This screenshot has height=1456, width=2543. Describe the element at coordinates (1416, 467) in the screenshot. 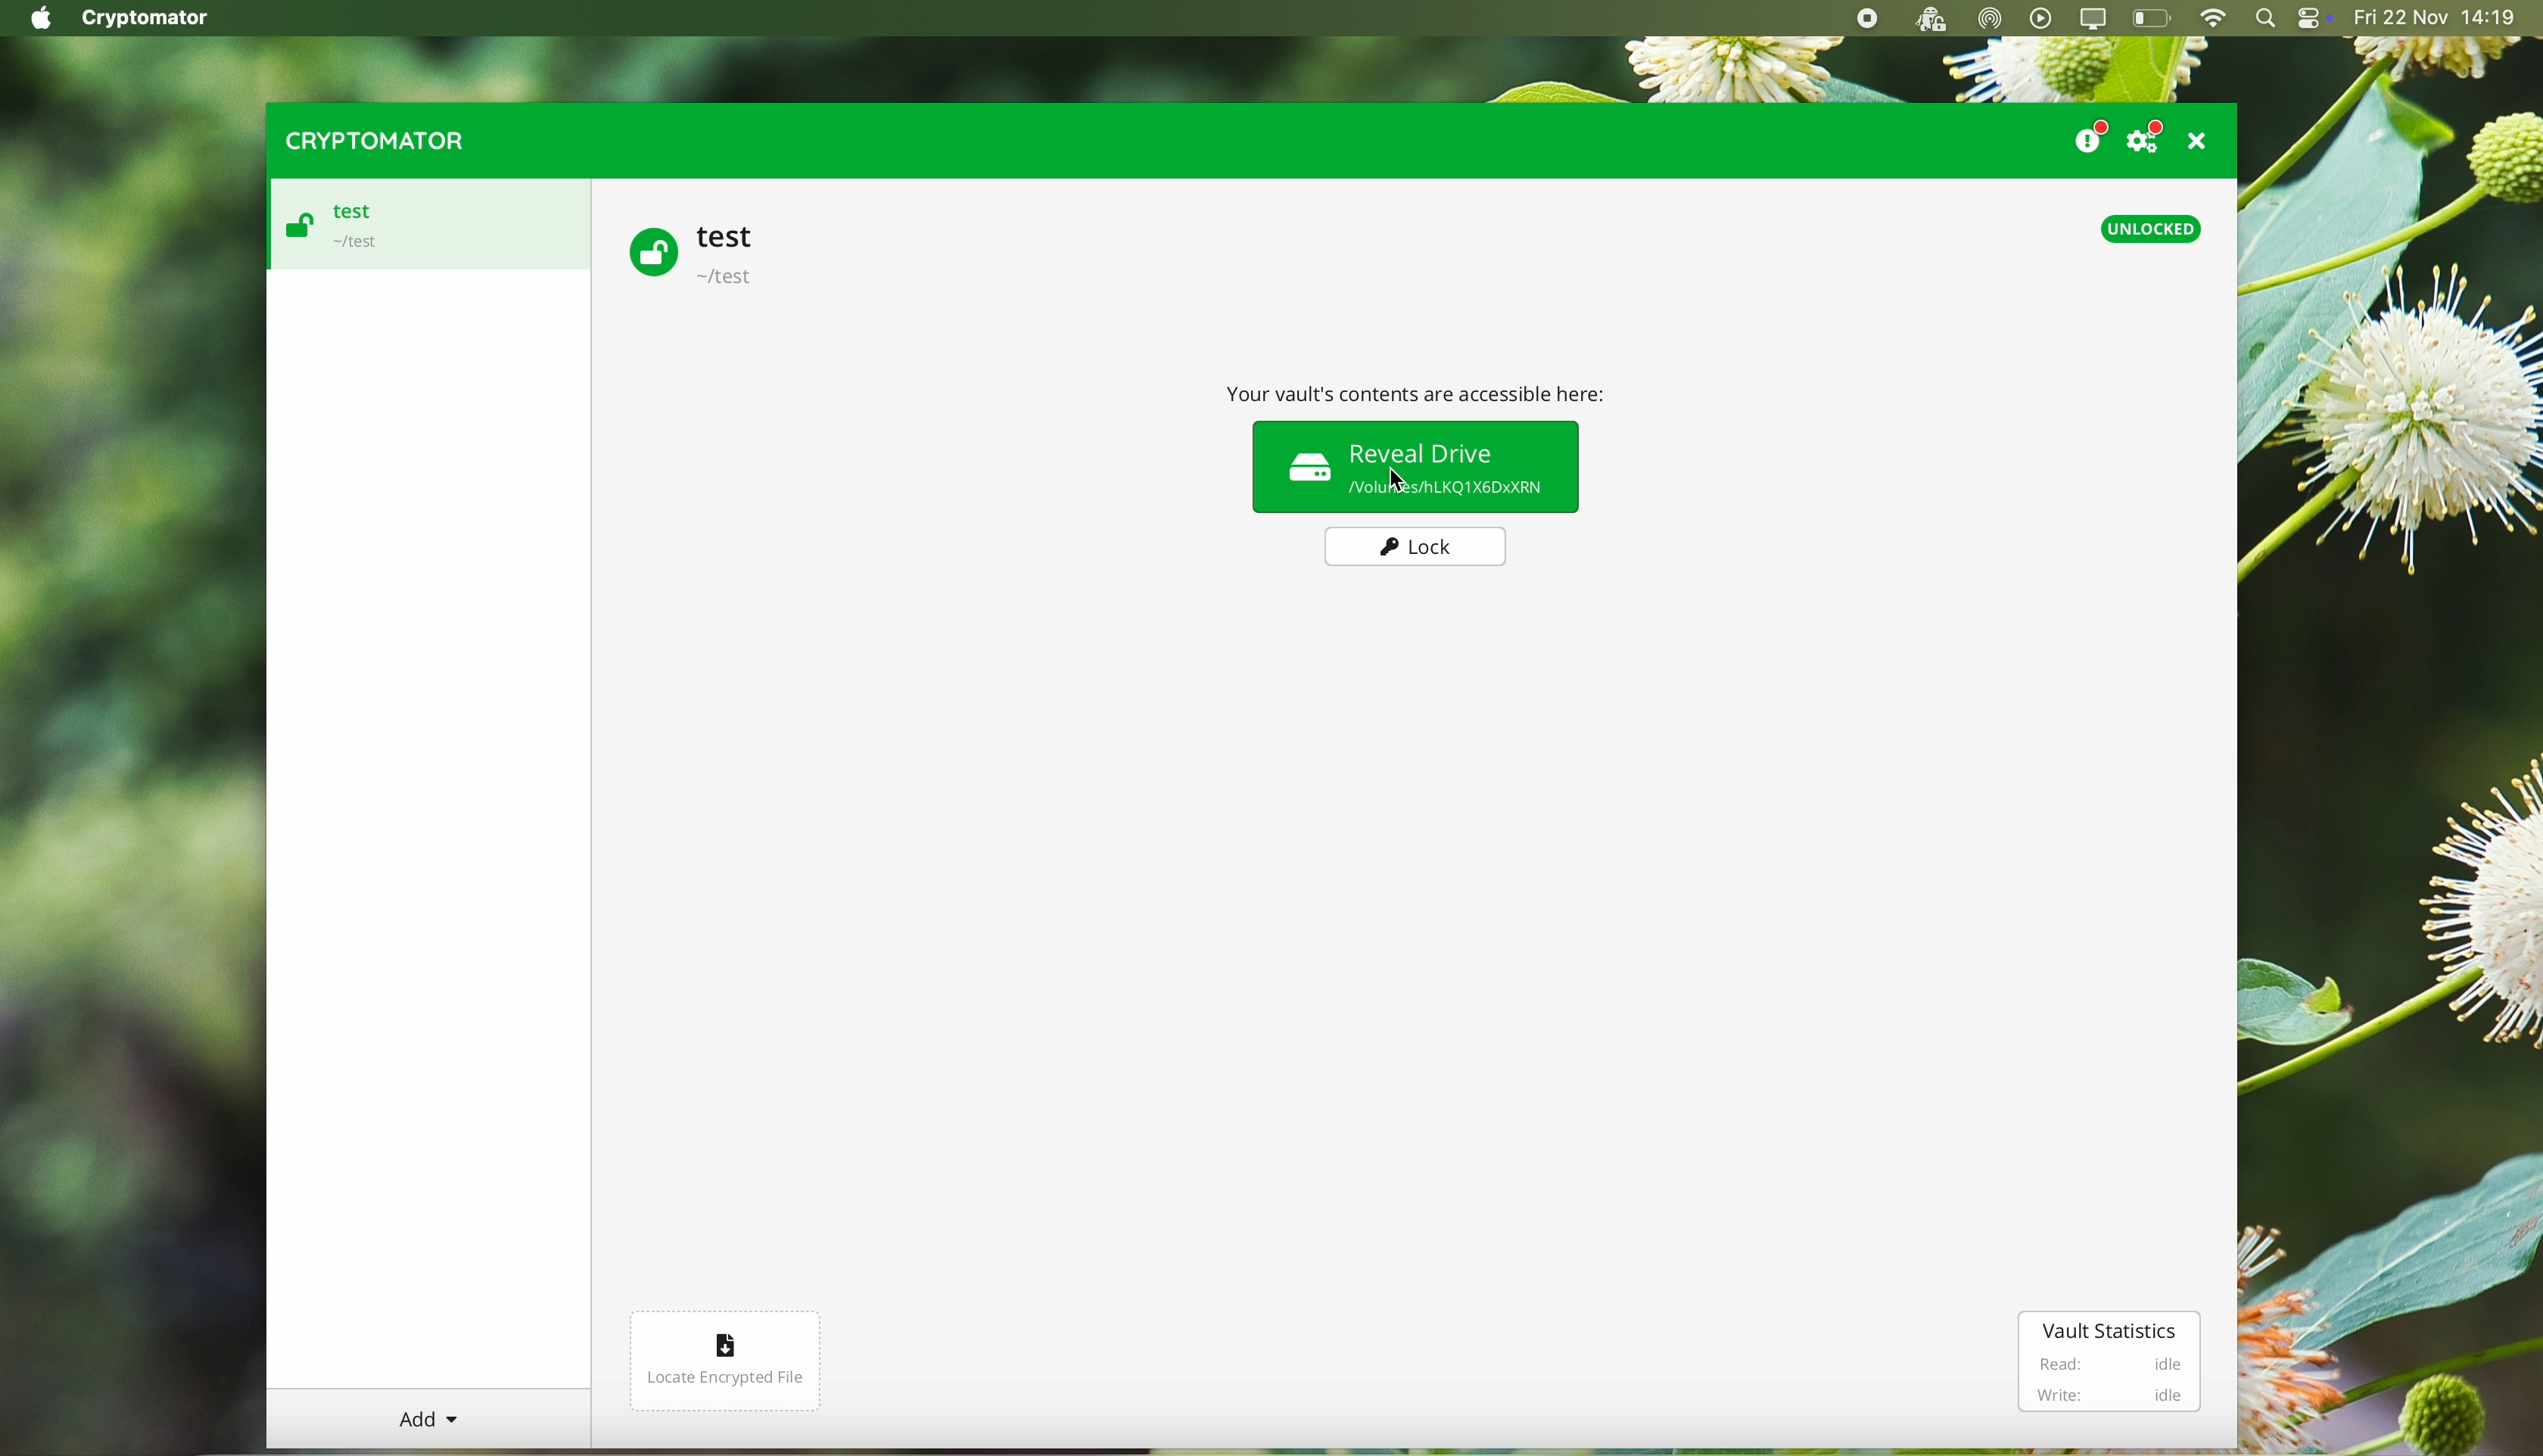

I see `reveal drive` at that location.